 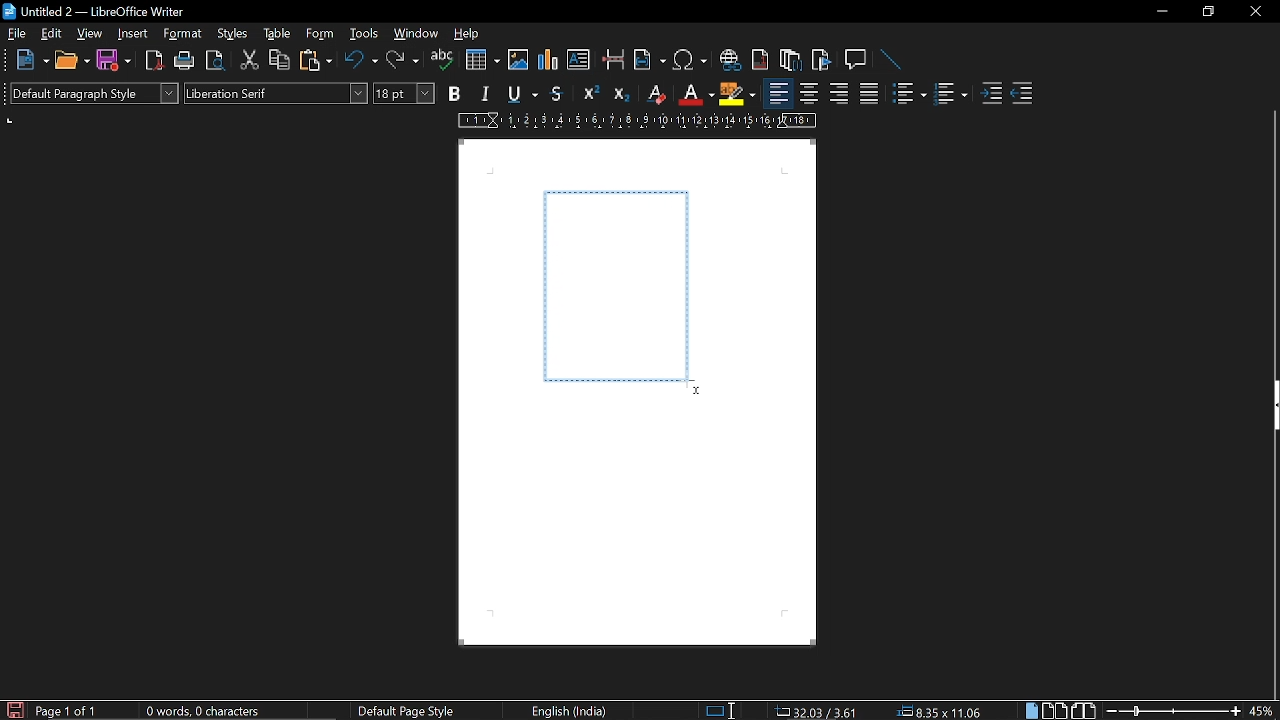 I want to click on italic, so click(x=482, y=95).